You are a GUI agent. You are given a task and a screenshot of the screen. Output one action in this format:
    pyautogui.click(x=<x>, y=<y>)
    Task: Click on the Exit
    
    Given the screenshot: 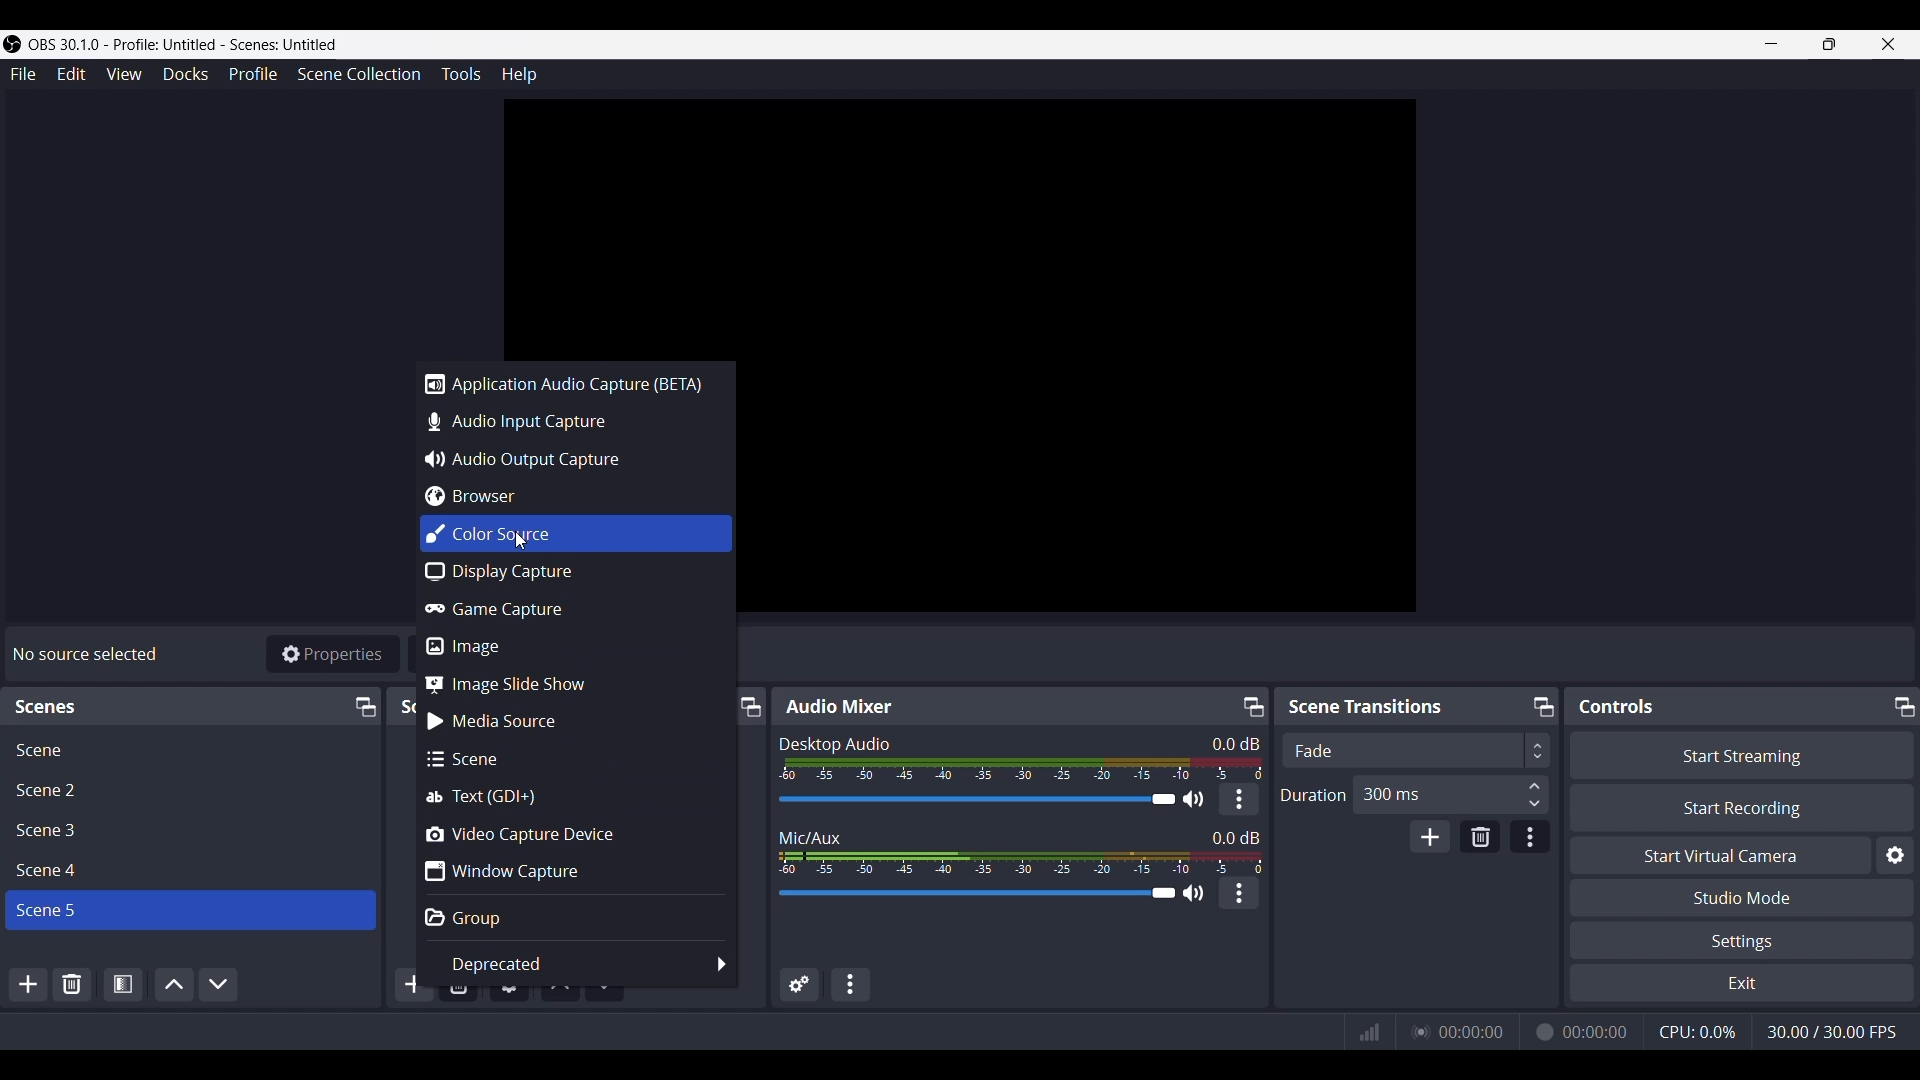 What is the action you would take?
    pyautogui.click(x=1741, y=984)
    